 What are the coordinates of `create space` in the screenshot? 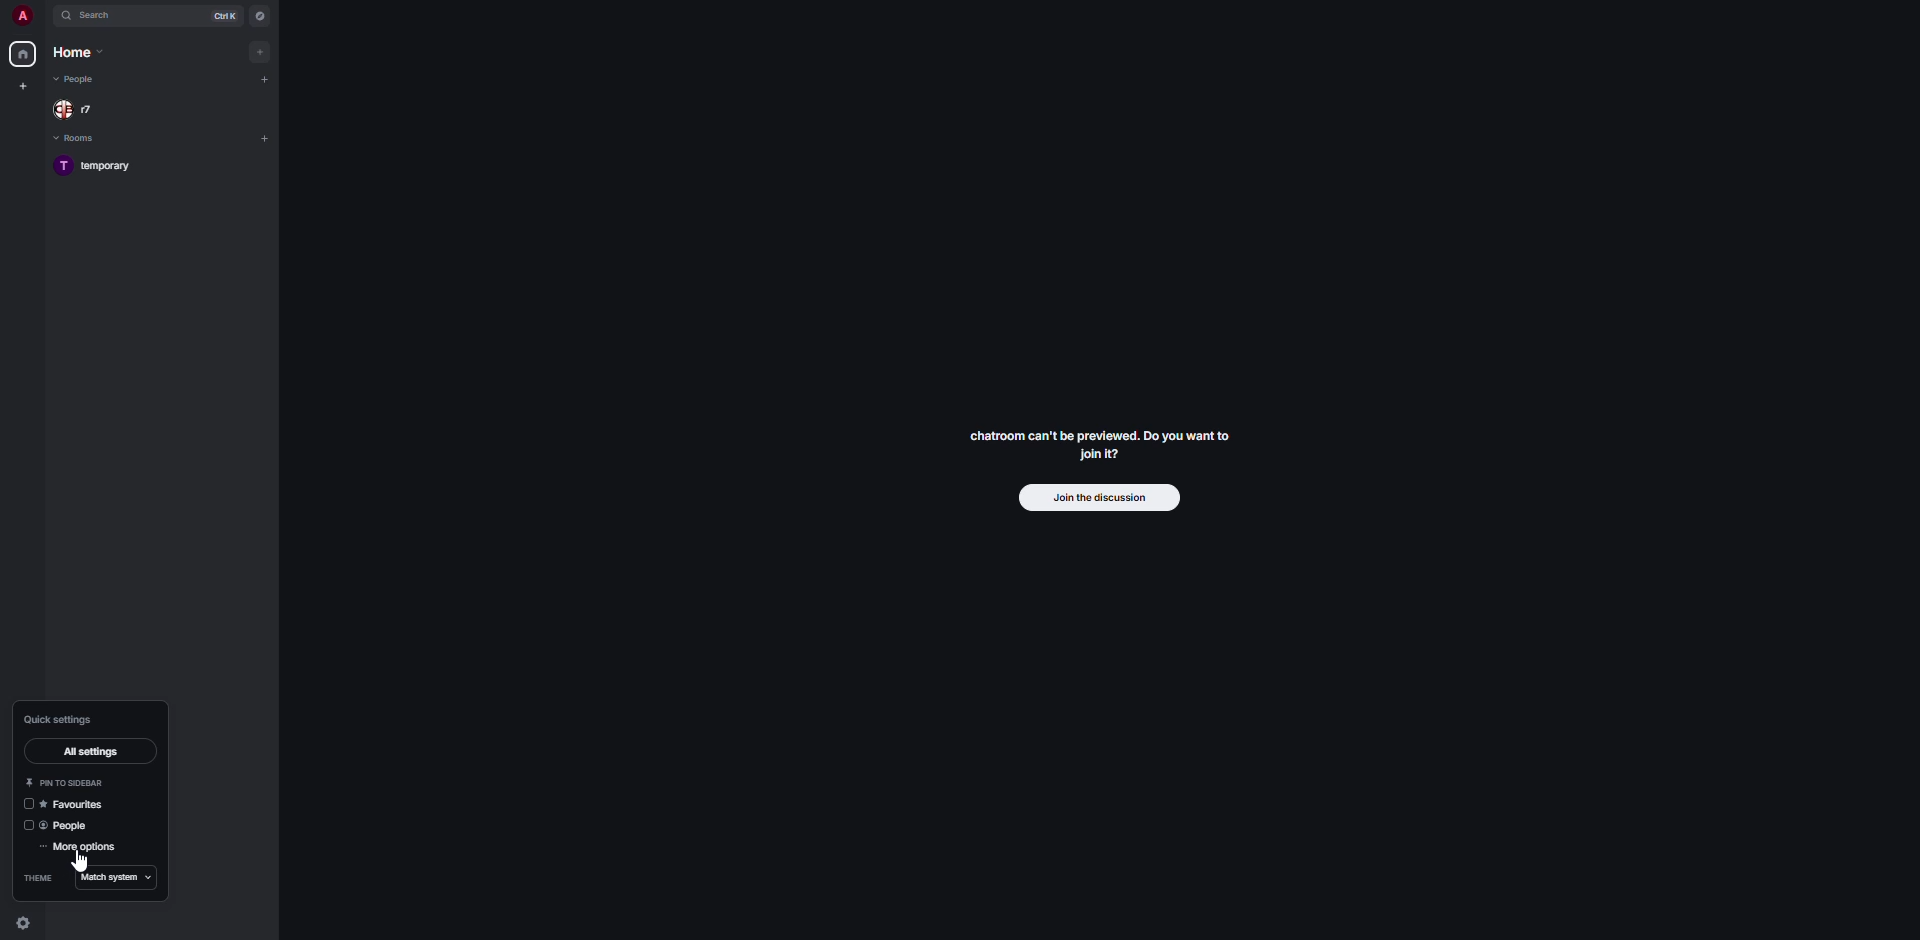 It's located at (26, 86).